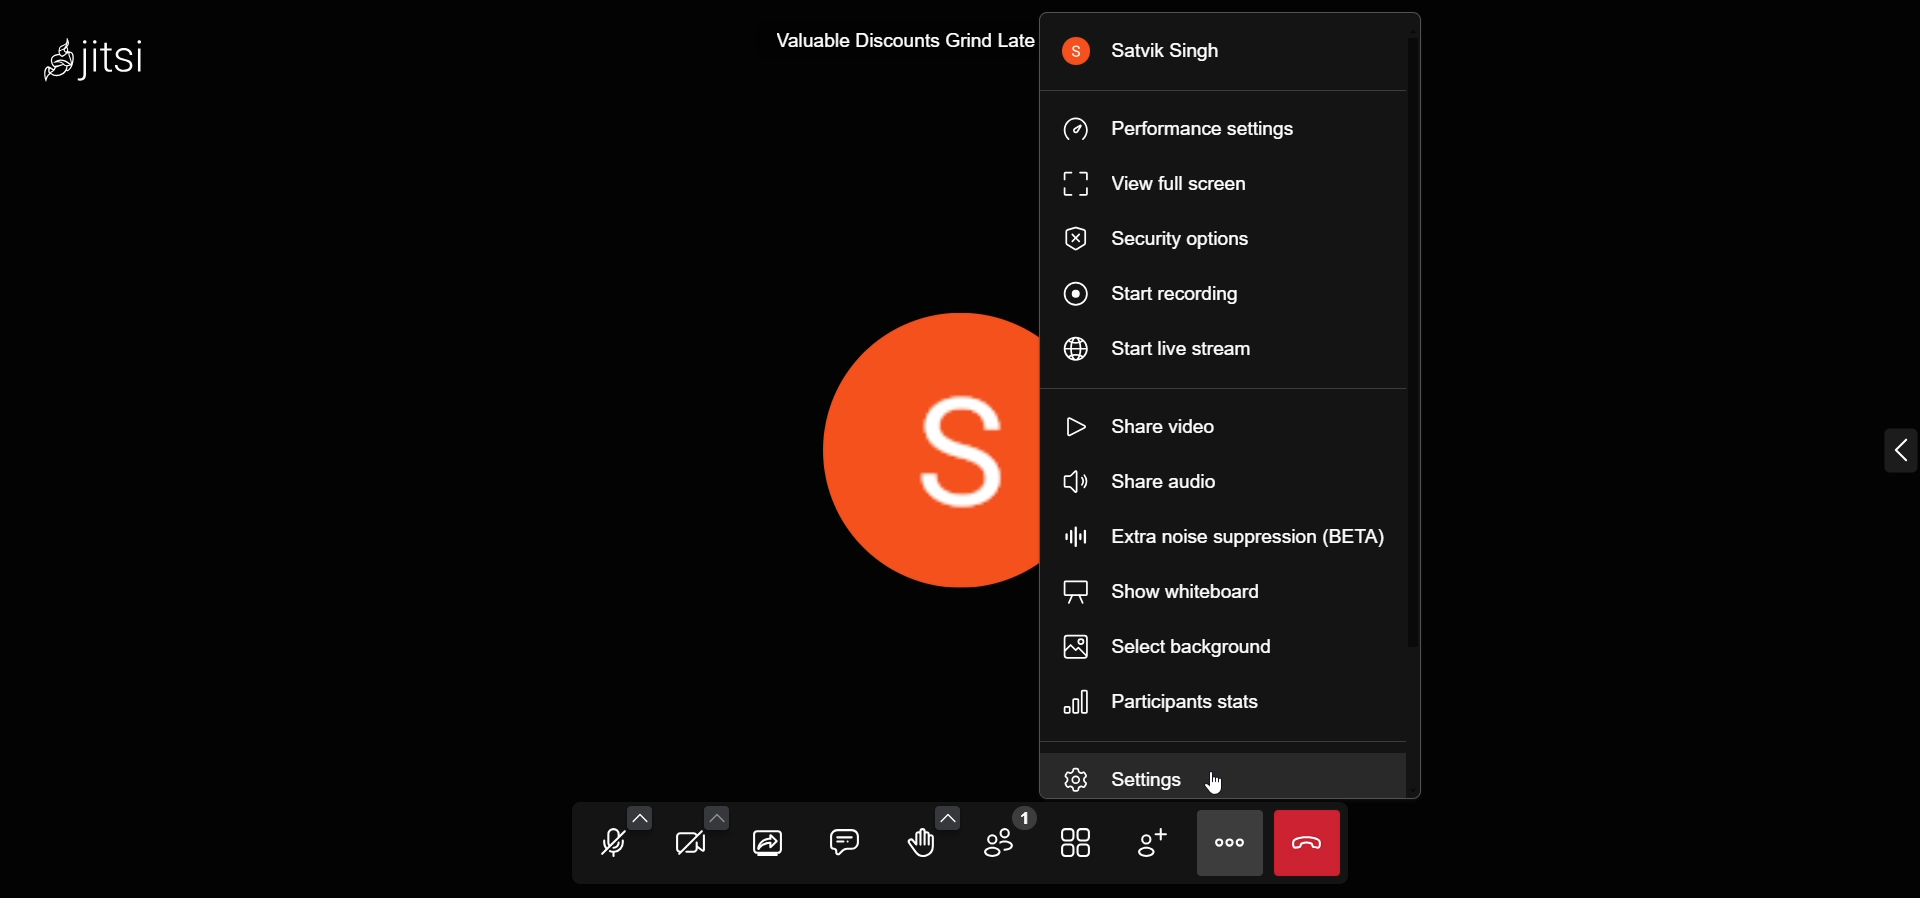 Image resolution: width=1920 pixels, height=898 pixels. I want to click on tile view, so click(1075, 843).